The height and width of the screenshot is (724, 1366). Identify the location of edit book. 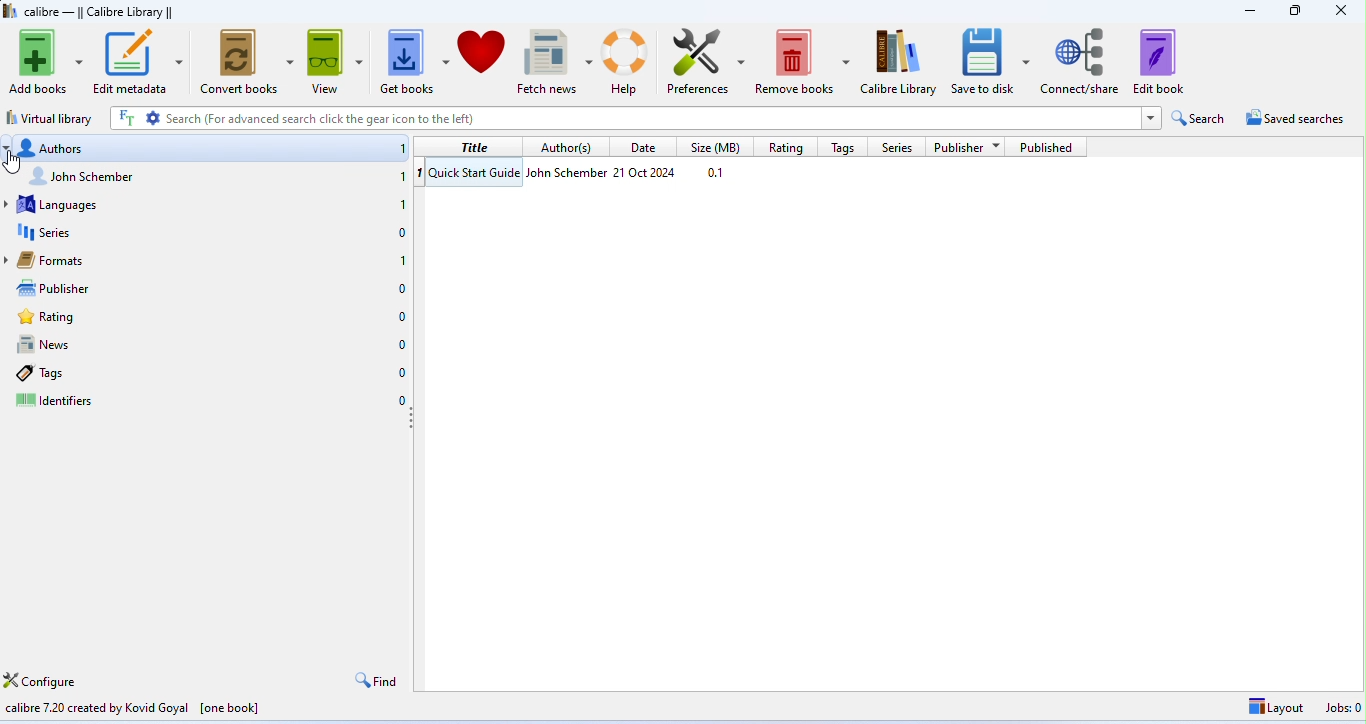
(1162, 62).